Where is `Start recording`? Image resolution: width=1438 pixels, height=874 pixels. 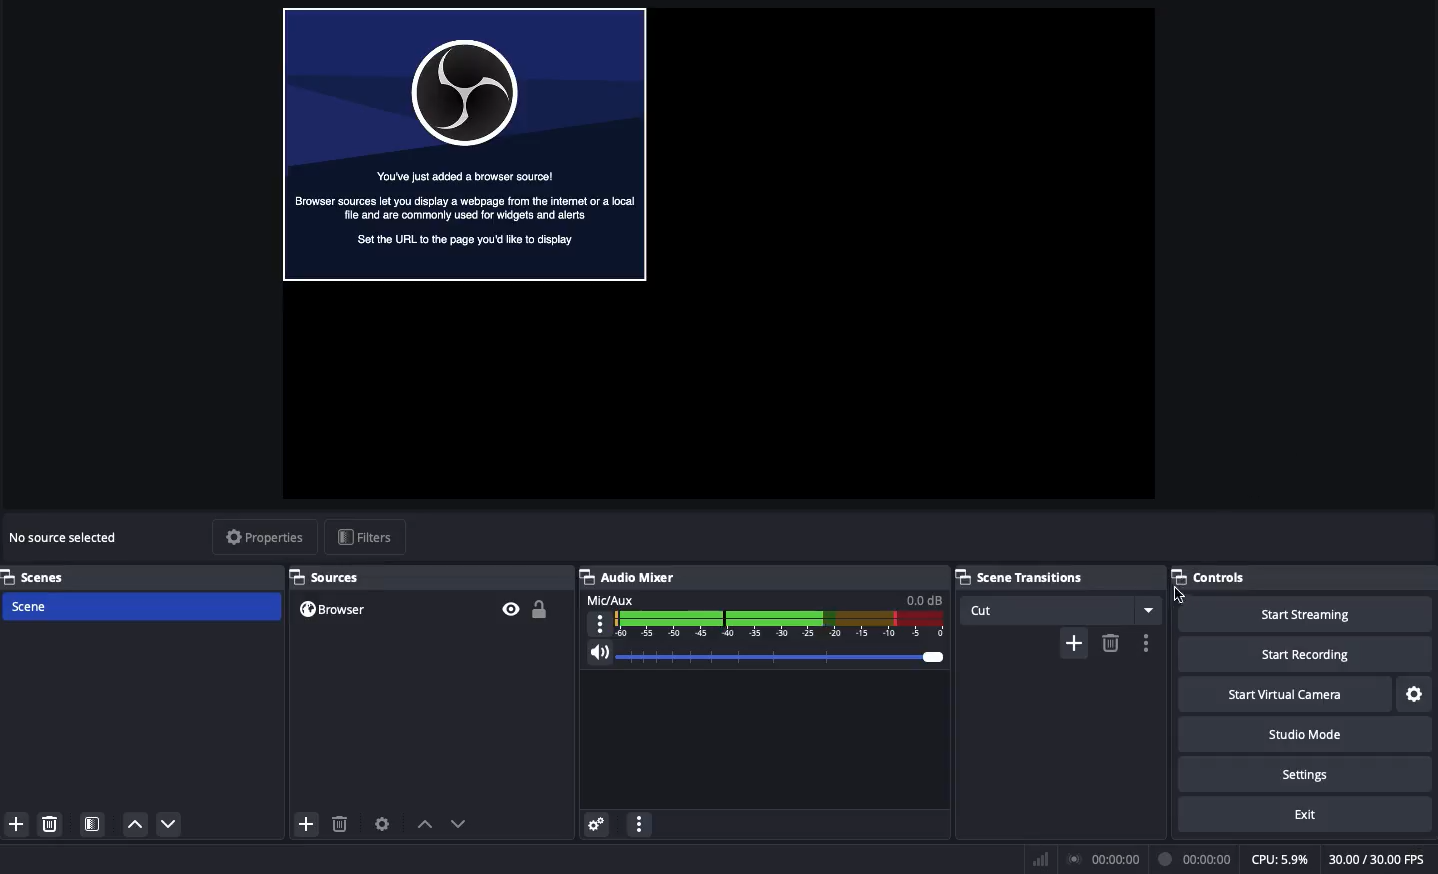
Start recording is located at coordinates (1293, 656).